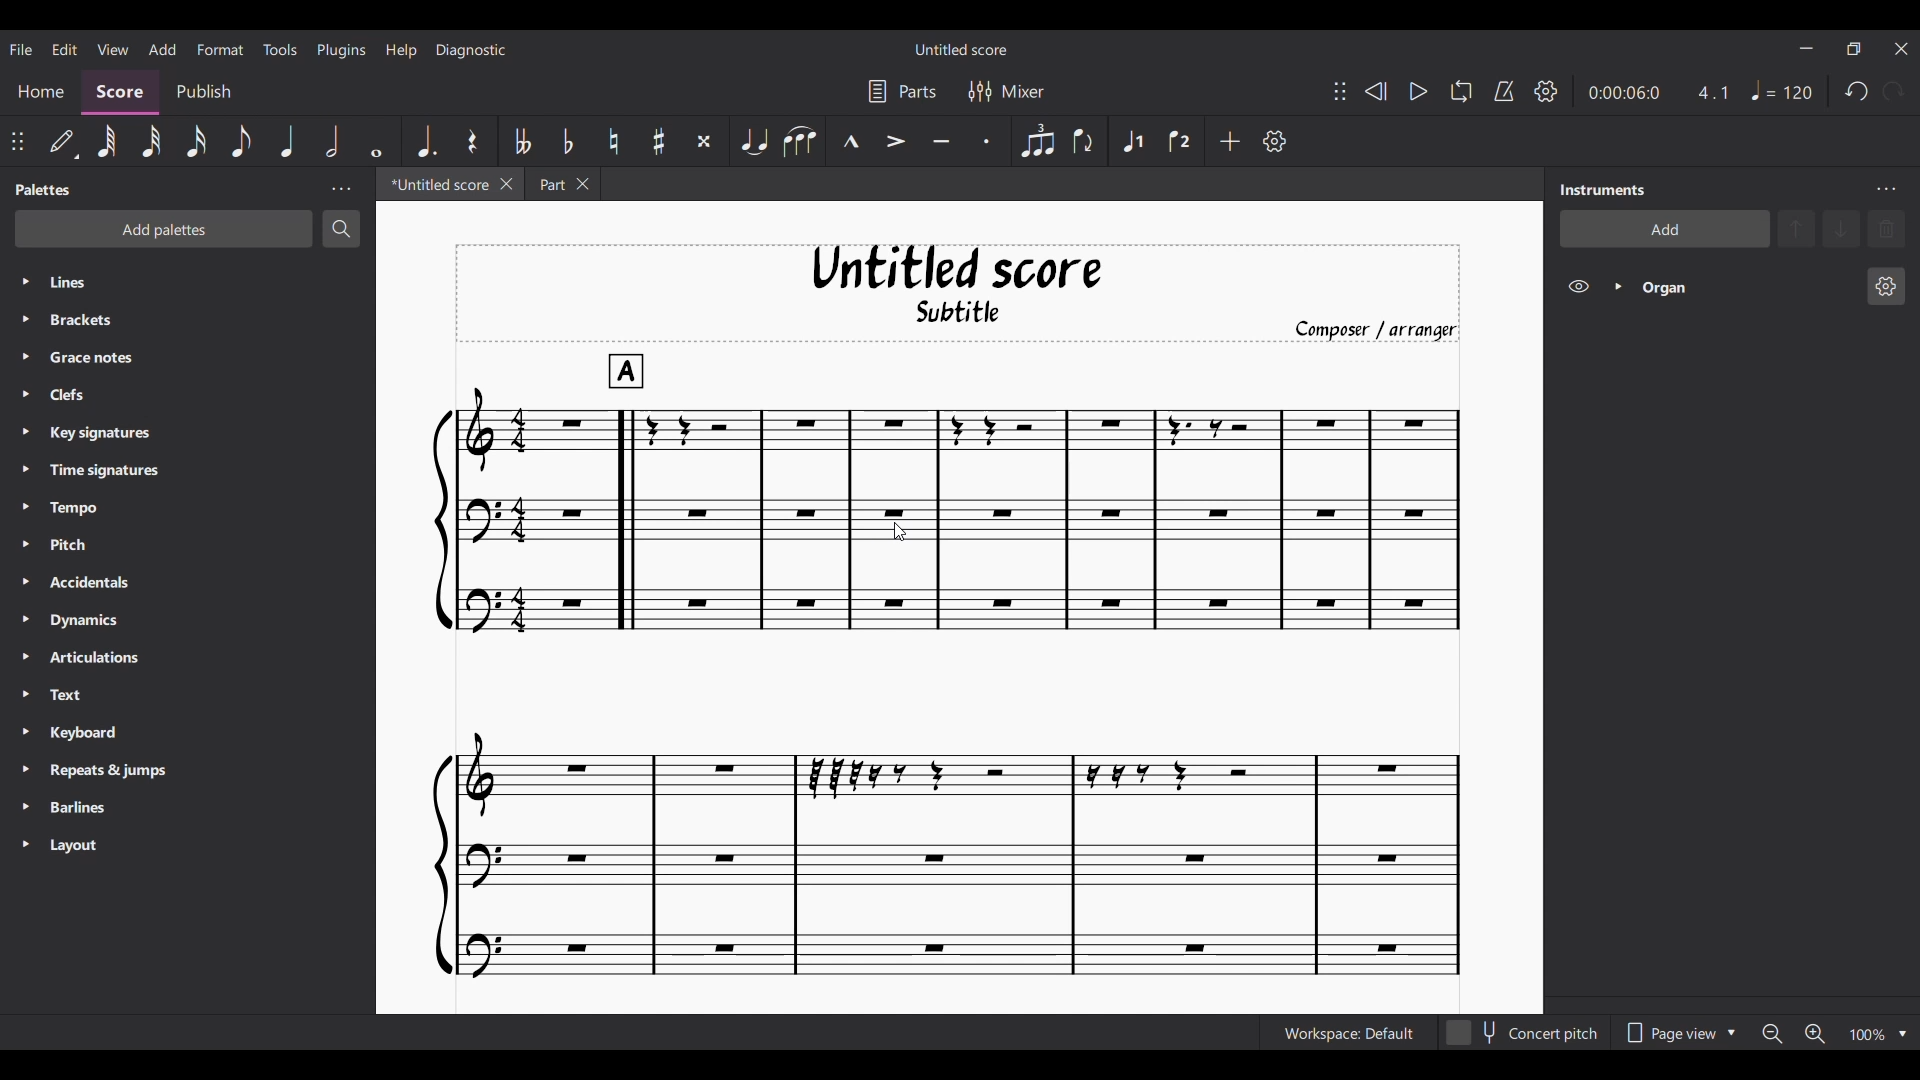 The height and width of the screenshot is (1080, 1920). Describe the element at coordinates (1855, 92) in the screenshot. I see `Undo` at that location.